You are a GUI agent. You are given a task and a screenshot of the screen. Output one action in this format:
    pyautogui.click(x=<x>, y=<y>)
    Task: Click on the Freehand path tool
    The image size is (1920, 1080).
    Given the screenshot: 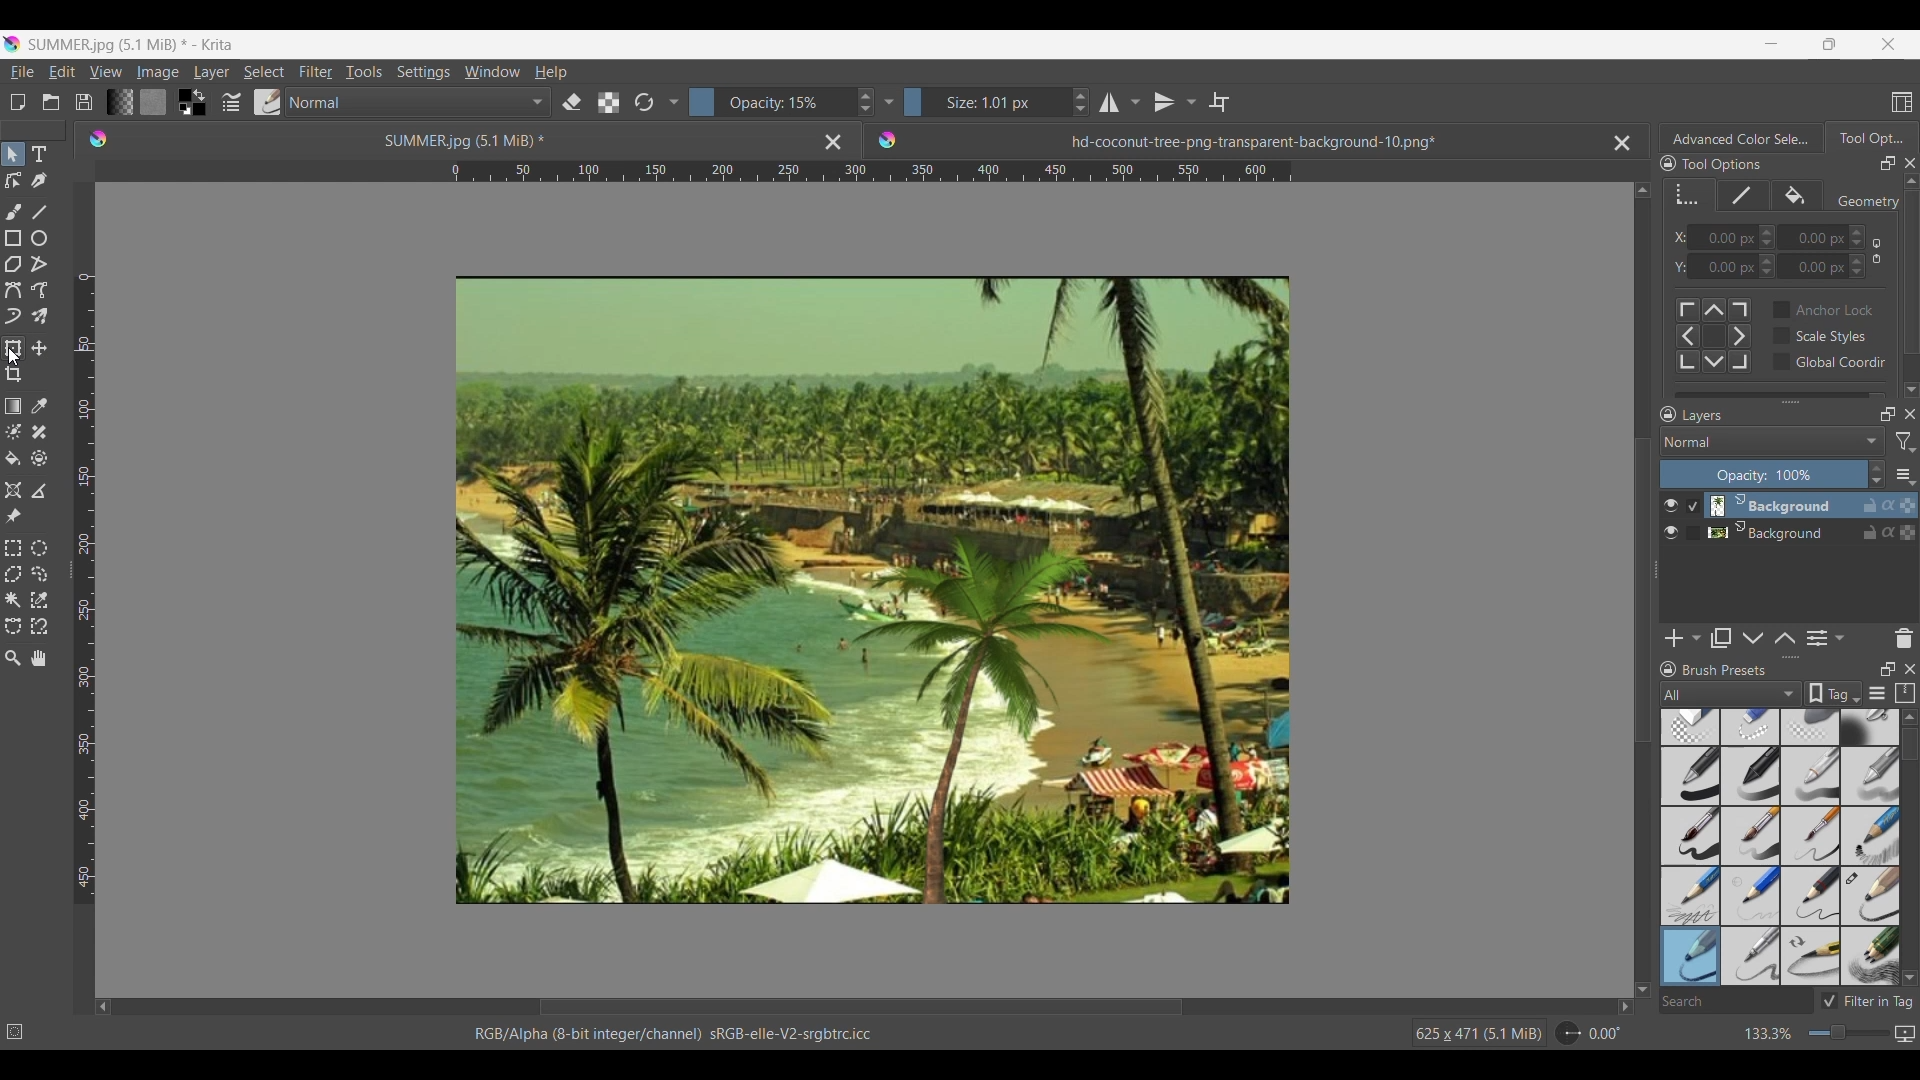 What is the action you would take?
    pyautogui.click(x=38, y=290)
    